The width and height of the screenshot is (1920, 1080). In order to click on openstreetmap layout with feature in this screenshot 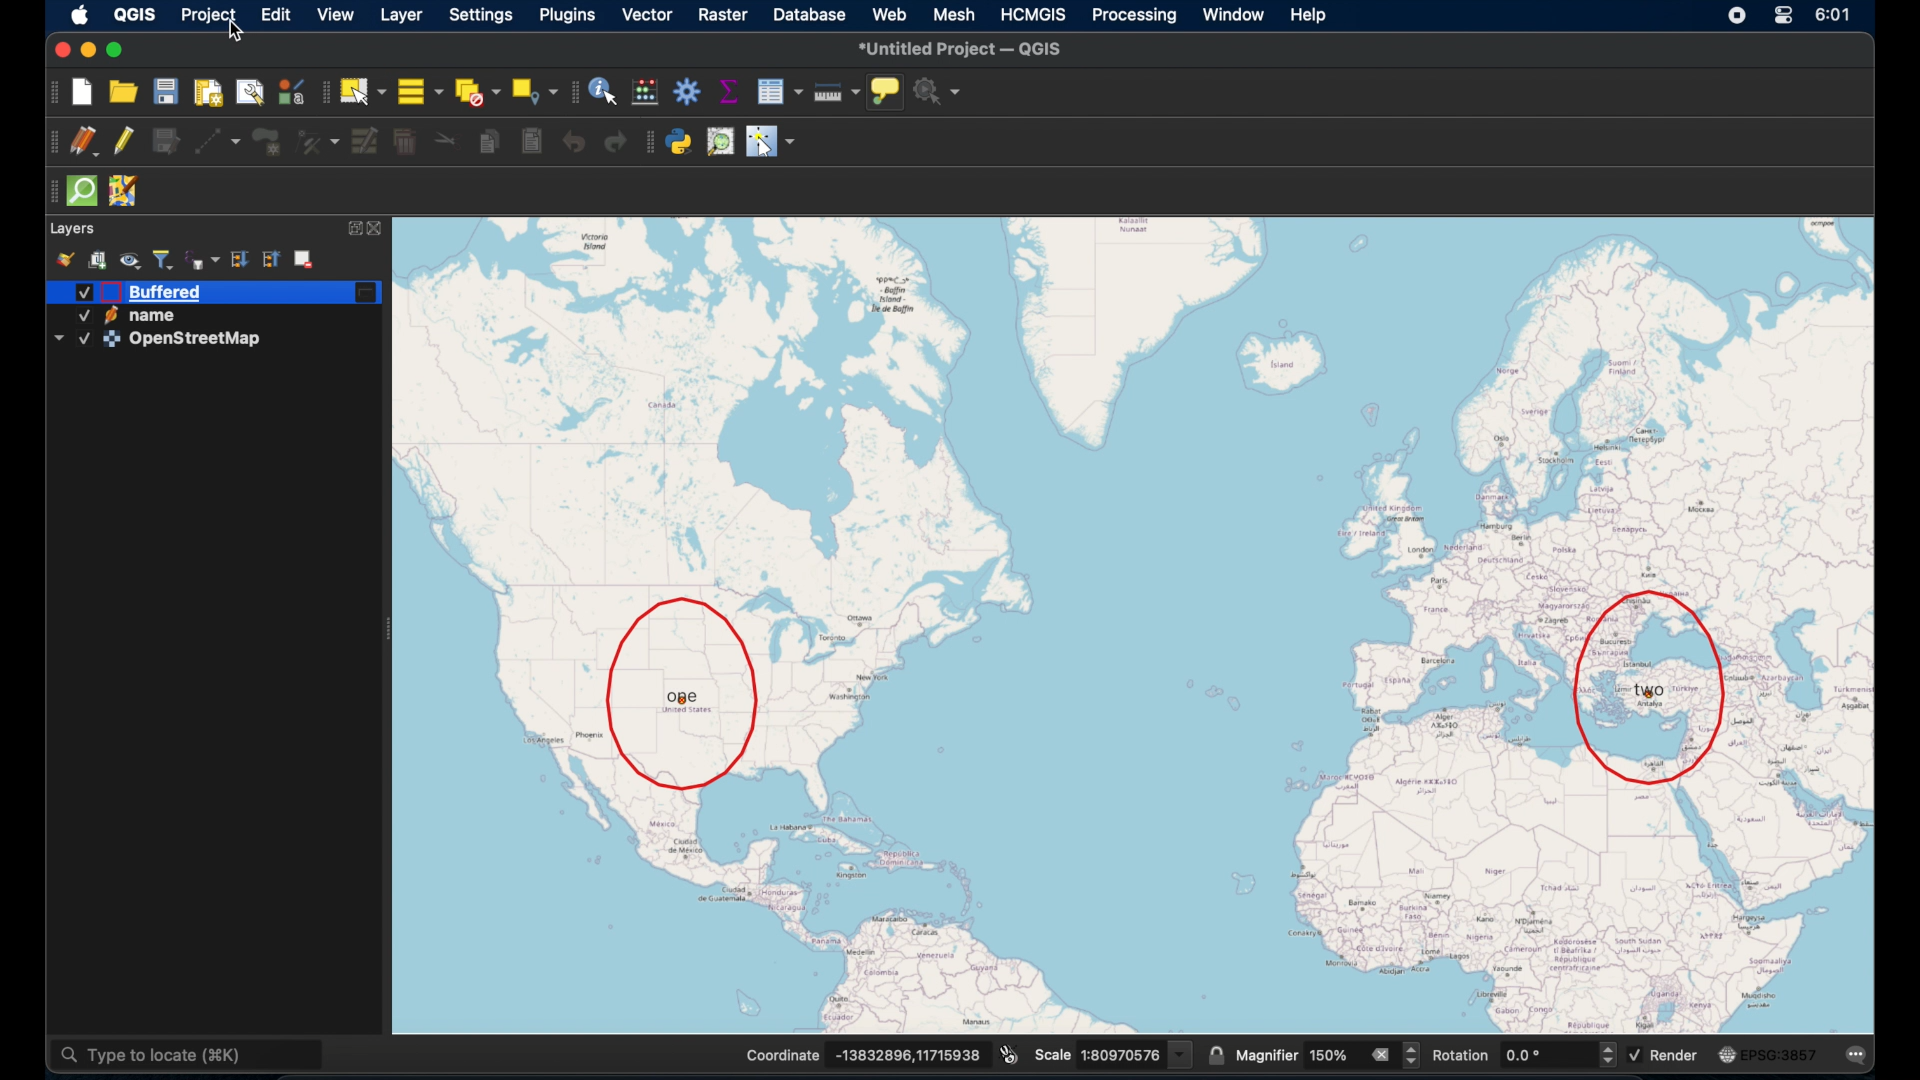, I will do `click(1138, 619)`.